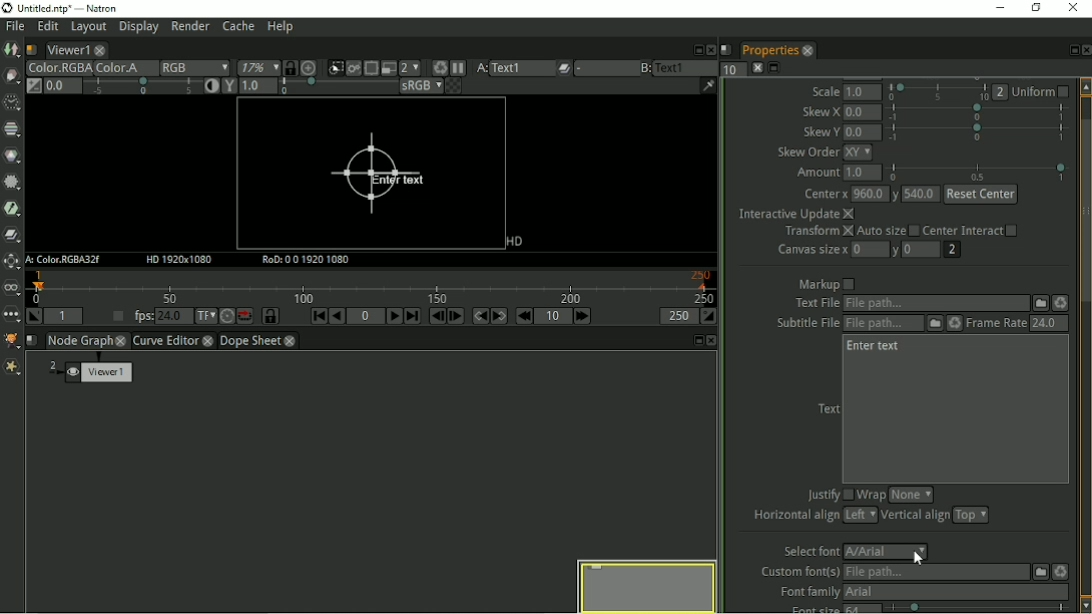  Describe the element at coordinates (33, 316) in the screenshot. I see `Set the playback in point at the current frame` at that location.